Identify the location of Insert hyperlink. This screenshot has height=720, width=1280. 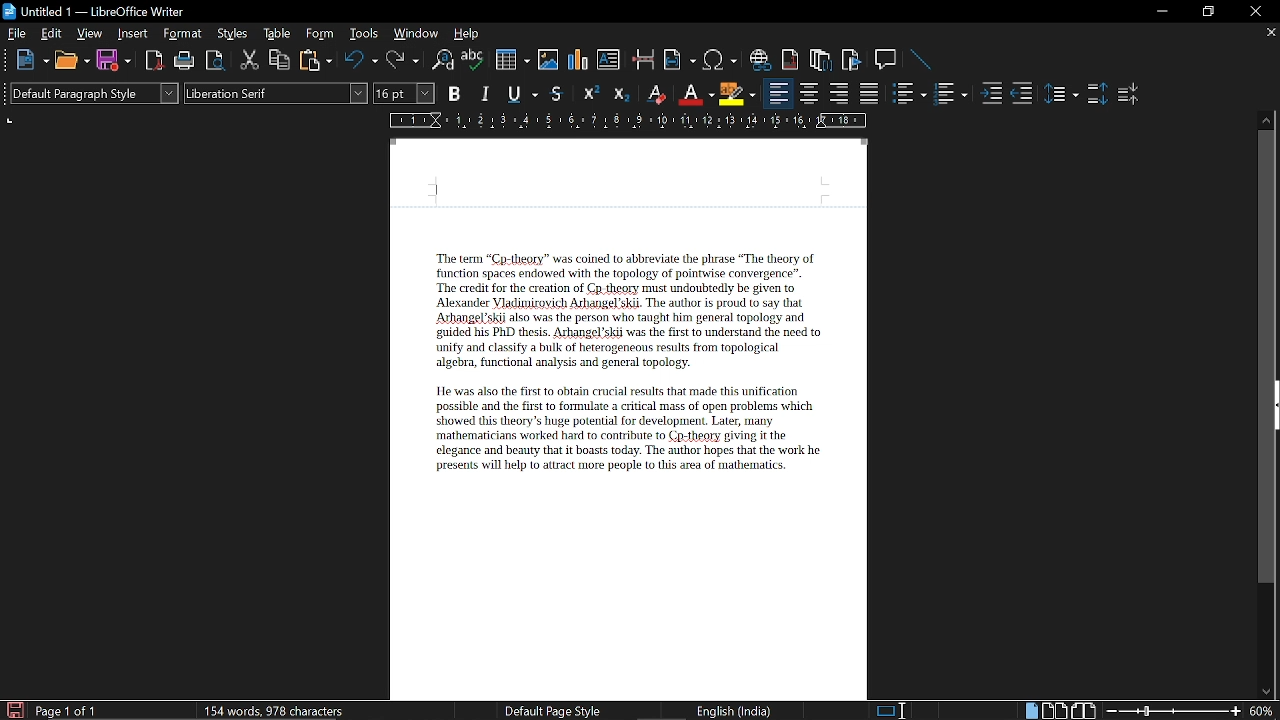
(762, 59).